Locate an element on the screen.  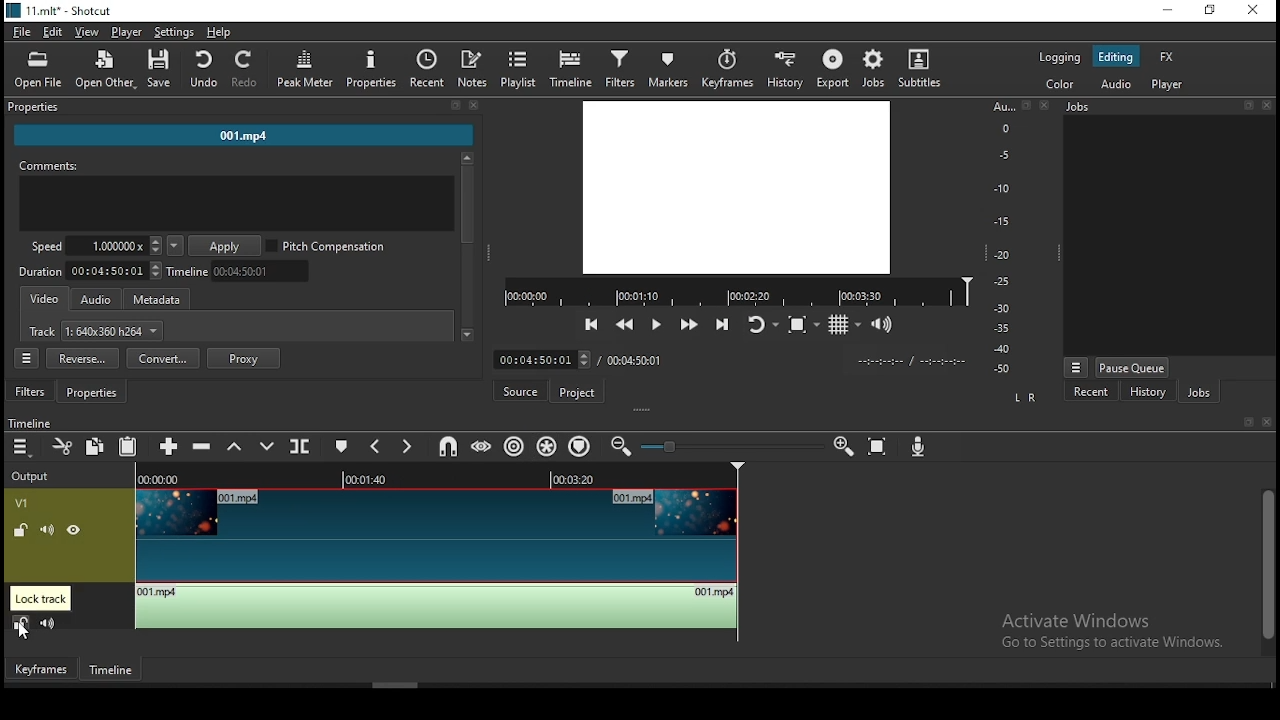
ripple delete is located at coordinates (204, 446).